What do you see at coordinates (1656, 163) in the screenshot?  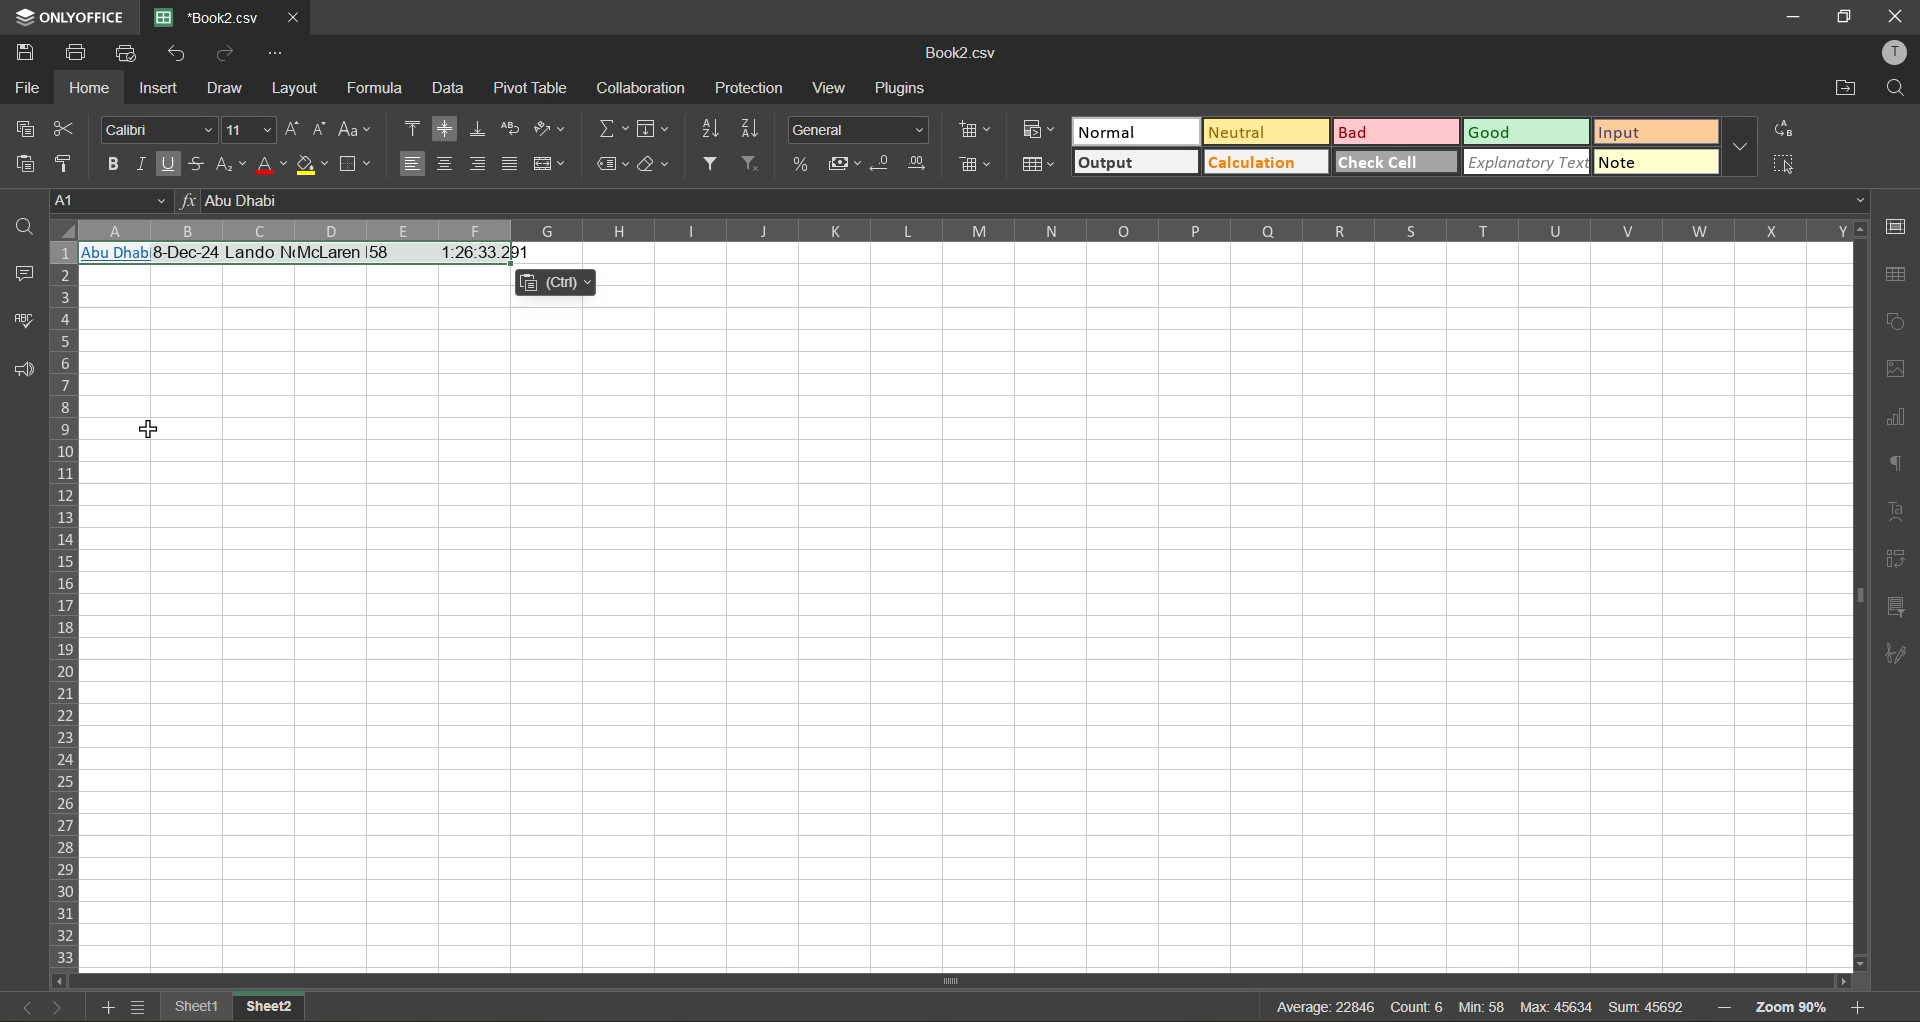 I see `note` at bounding box center [1656, 163].